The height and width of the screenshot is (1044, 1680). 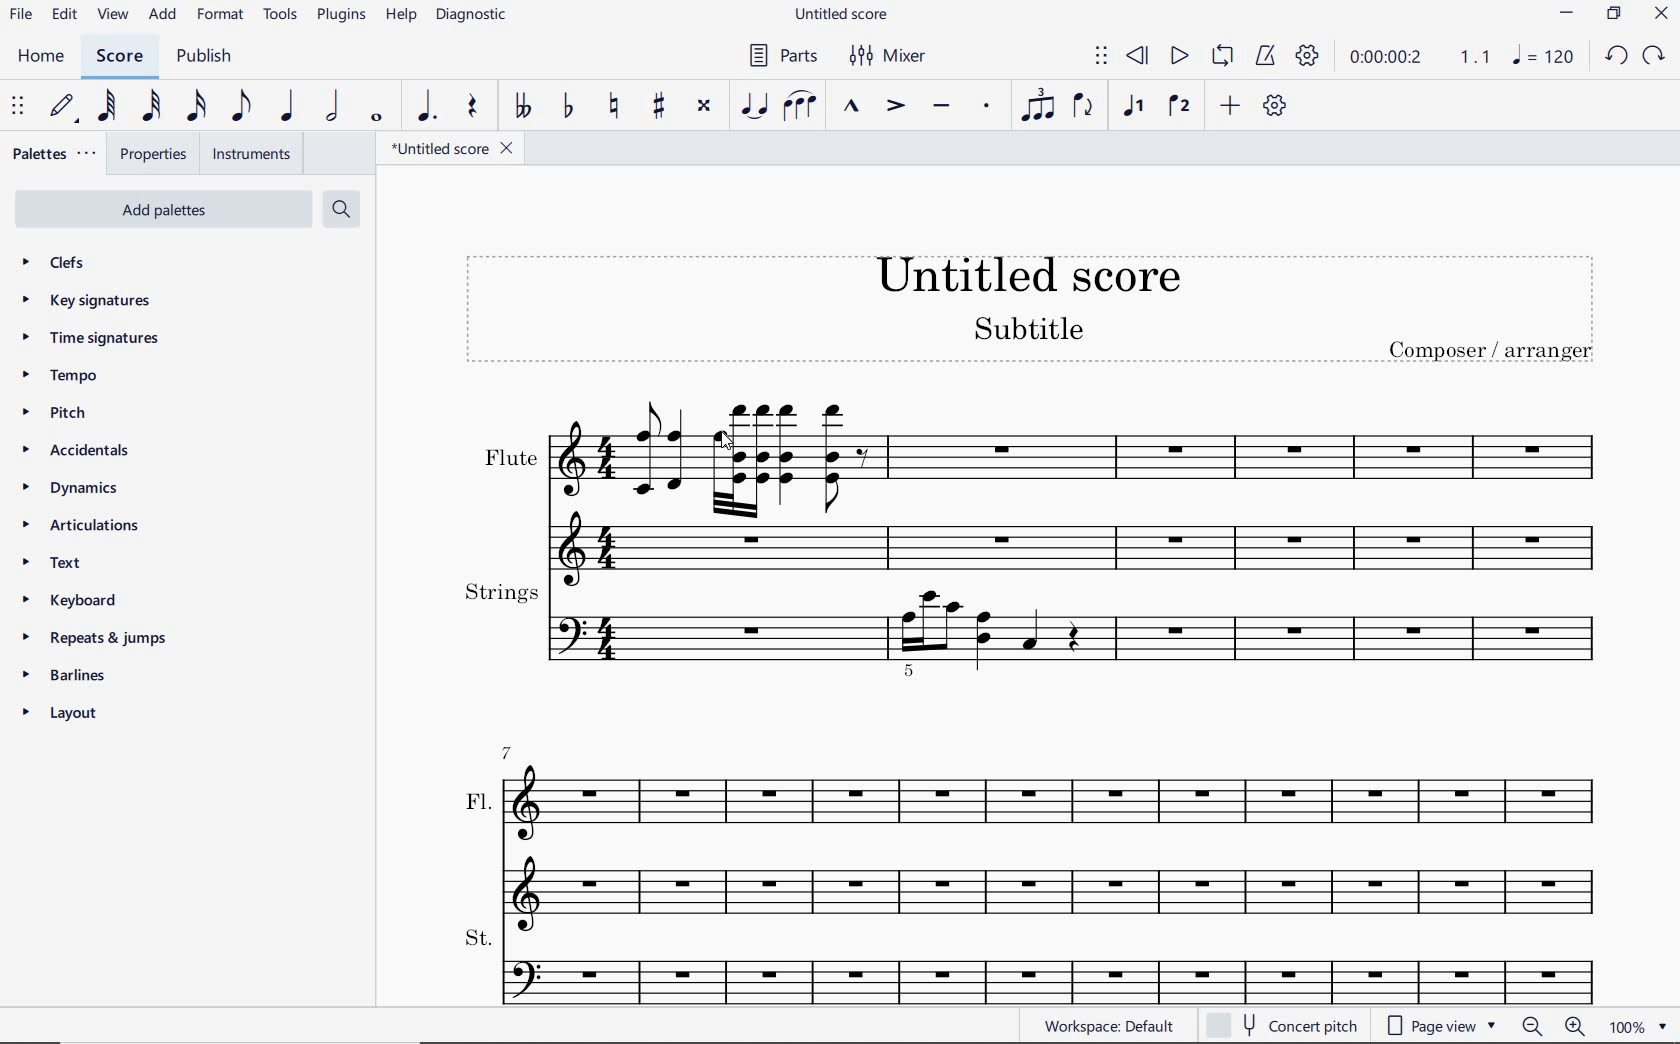 I want to click on undo, so click(x=1617, y=54).